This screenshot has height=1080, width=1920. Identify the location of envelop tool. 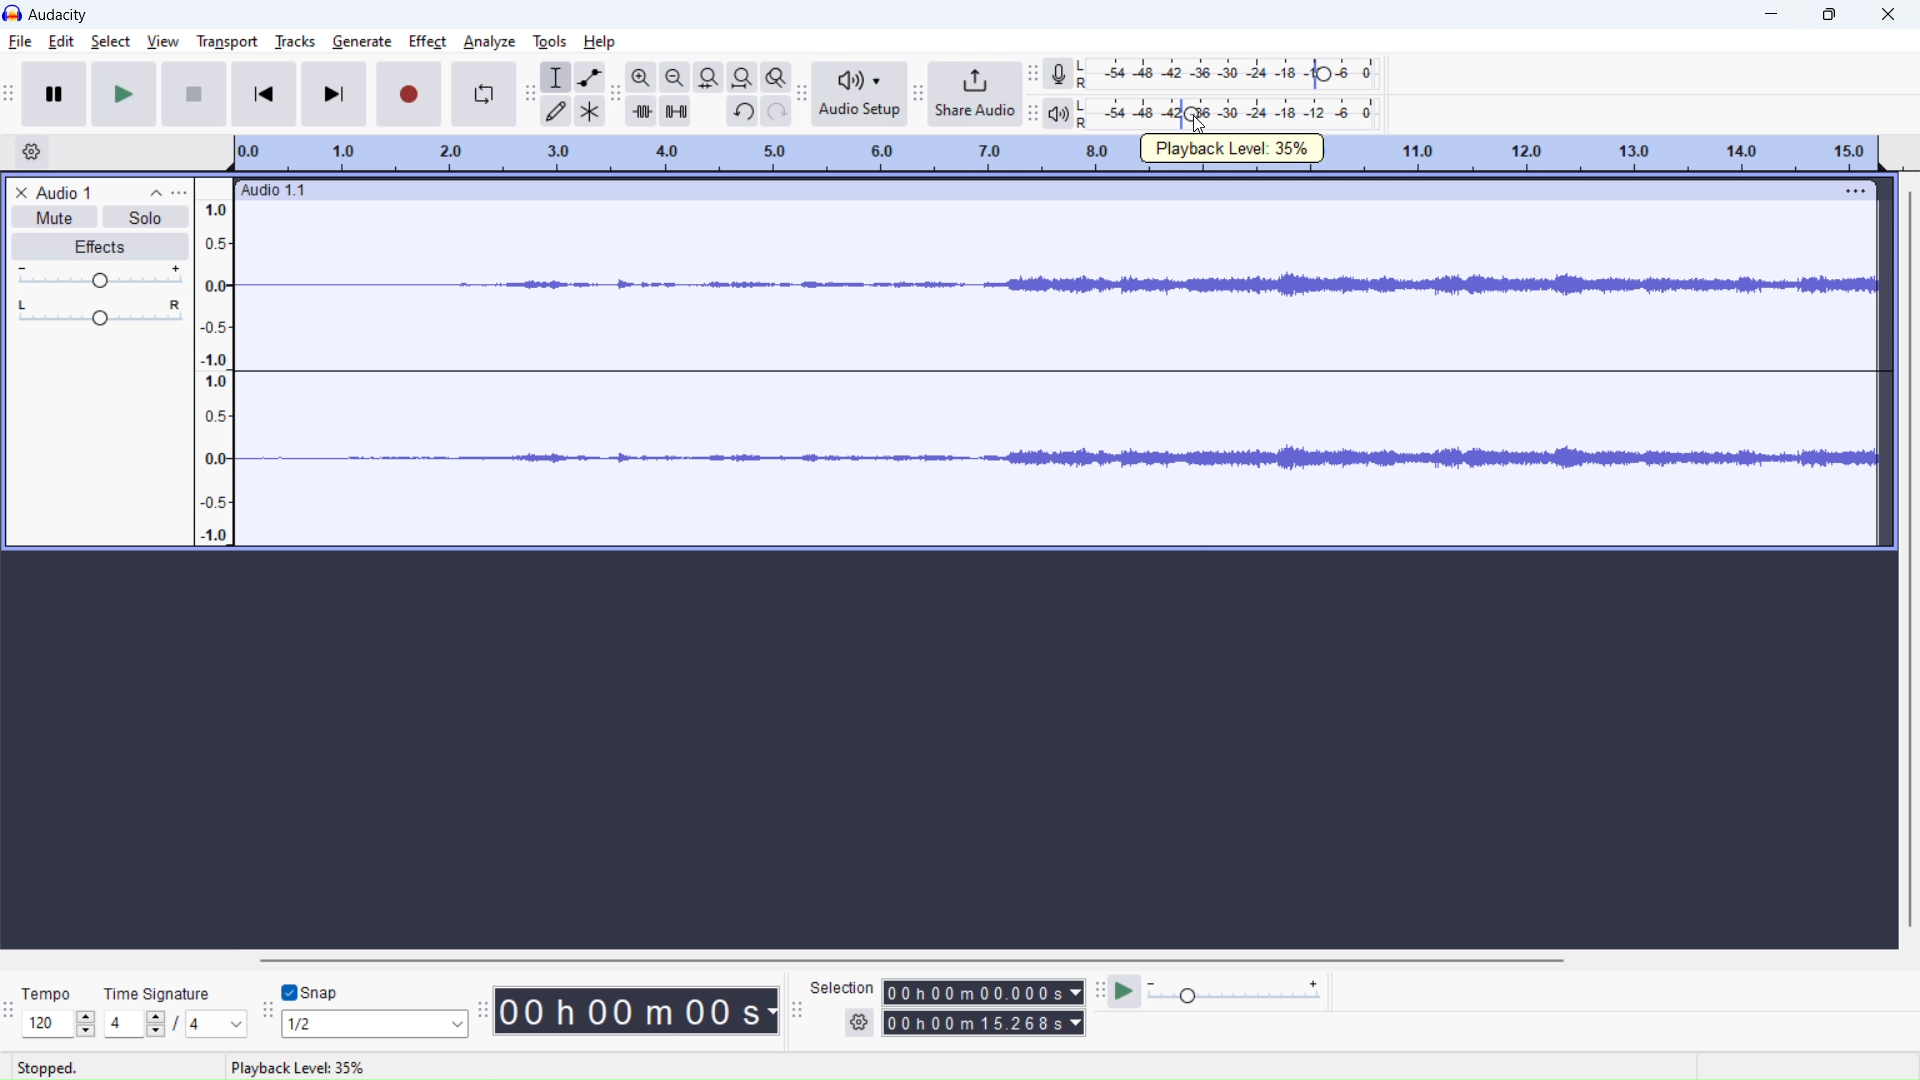
(590, 77).